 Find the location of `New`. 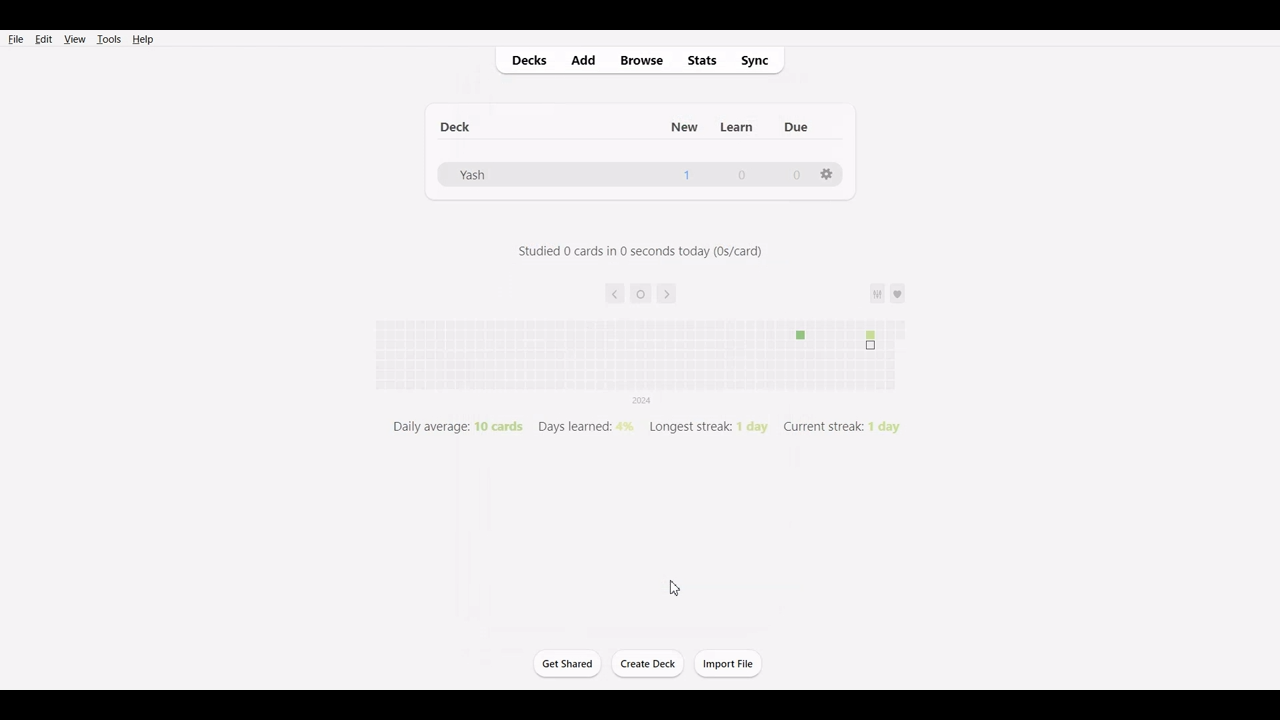

New is located at coordinates (677, 124).